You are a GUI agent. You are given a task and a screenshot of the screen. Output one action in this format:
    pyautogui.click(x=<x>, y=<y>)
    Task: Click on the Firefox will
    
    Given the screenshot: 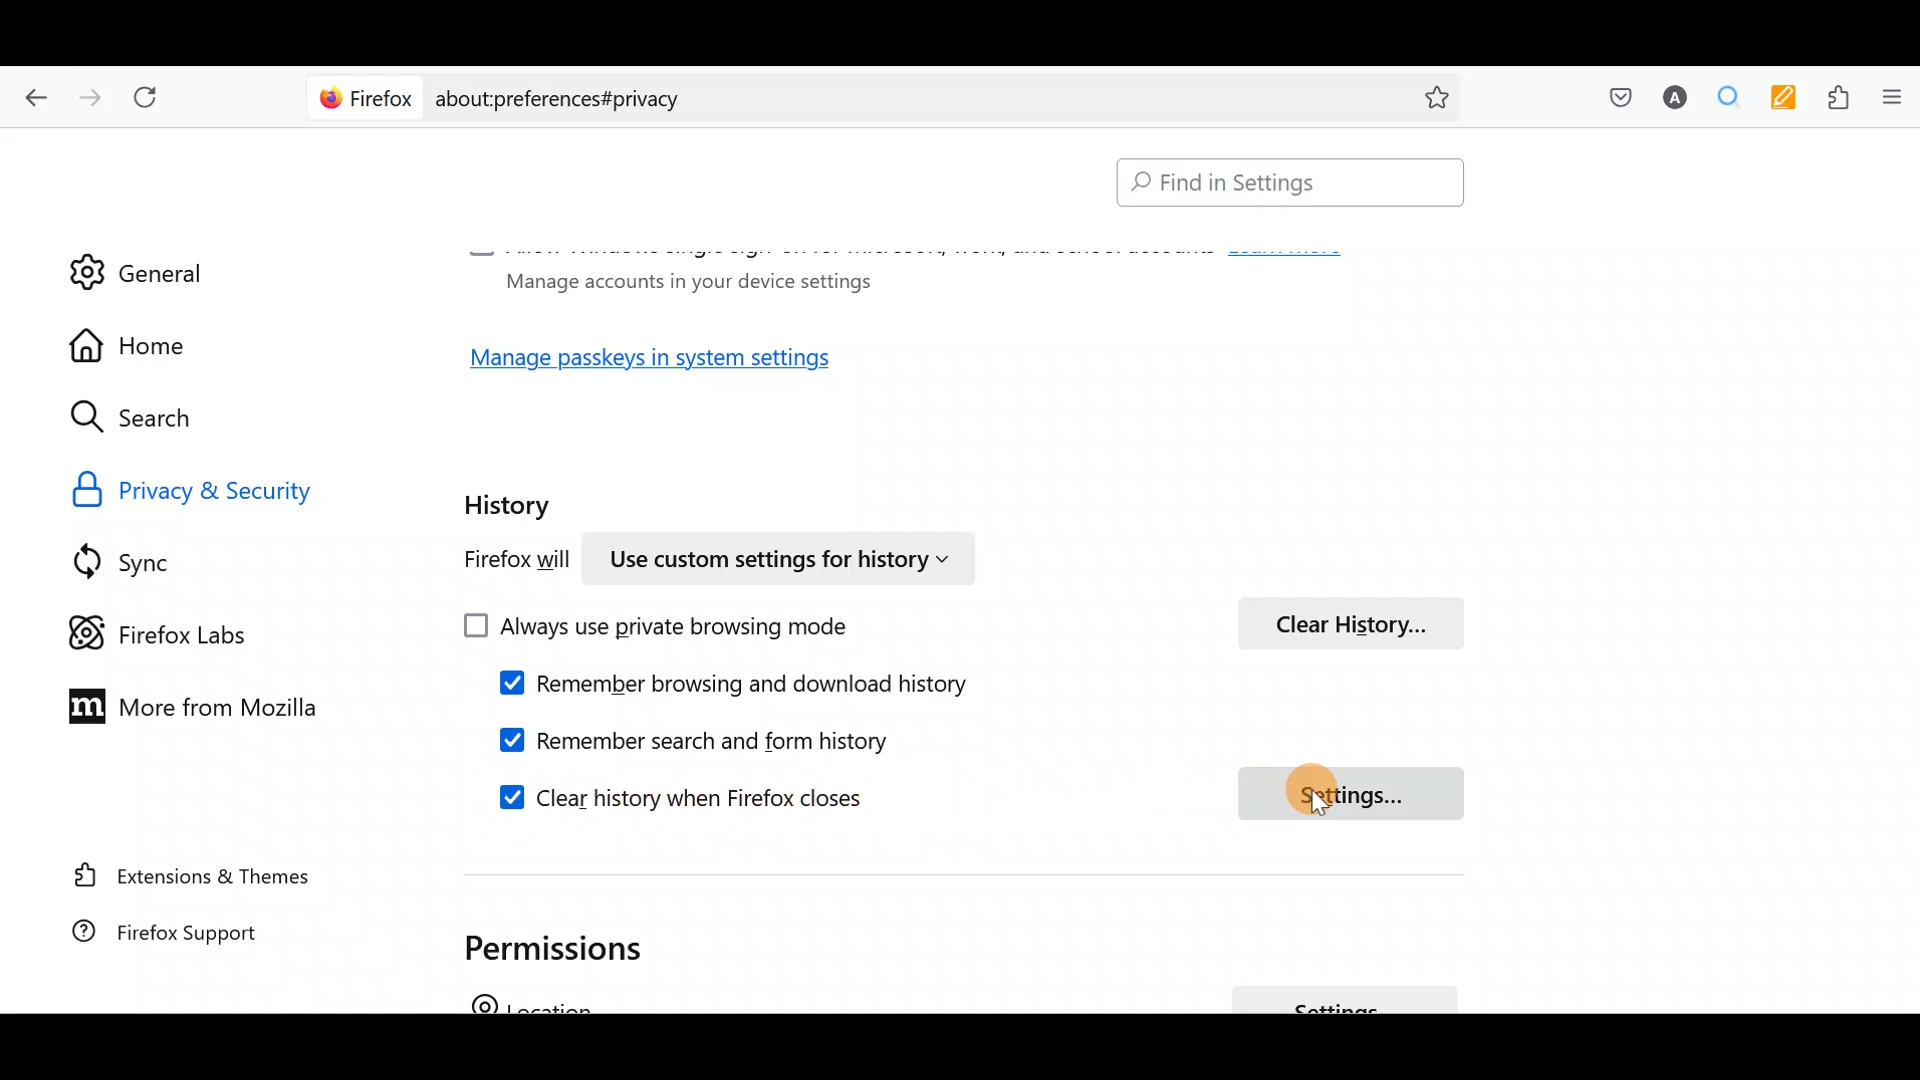 What is the action you would take?
    pyautogui.click(x=496, y=563)
    